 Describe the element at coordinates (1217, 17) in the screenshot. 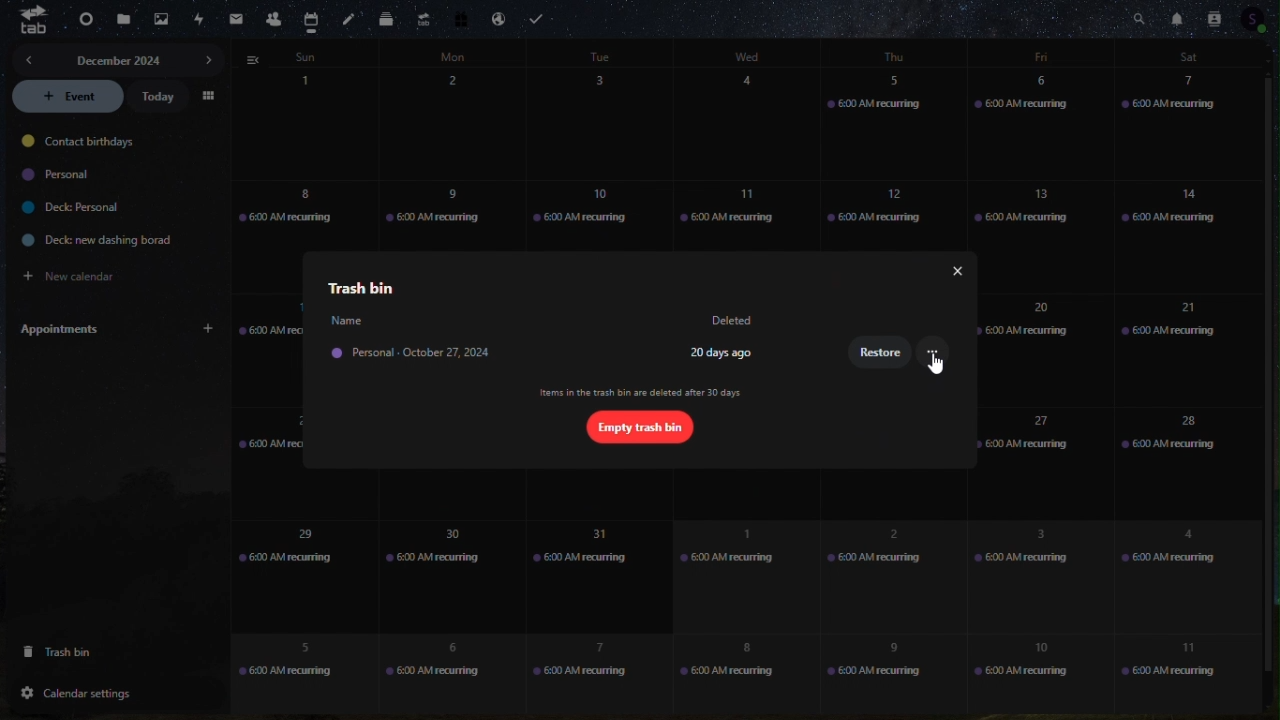

I see `contacts` at that location.